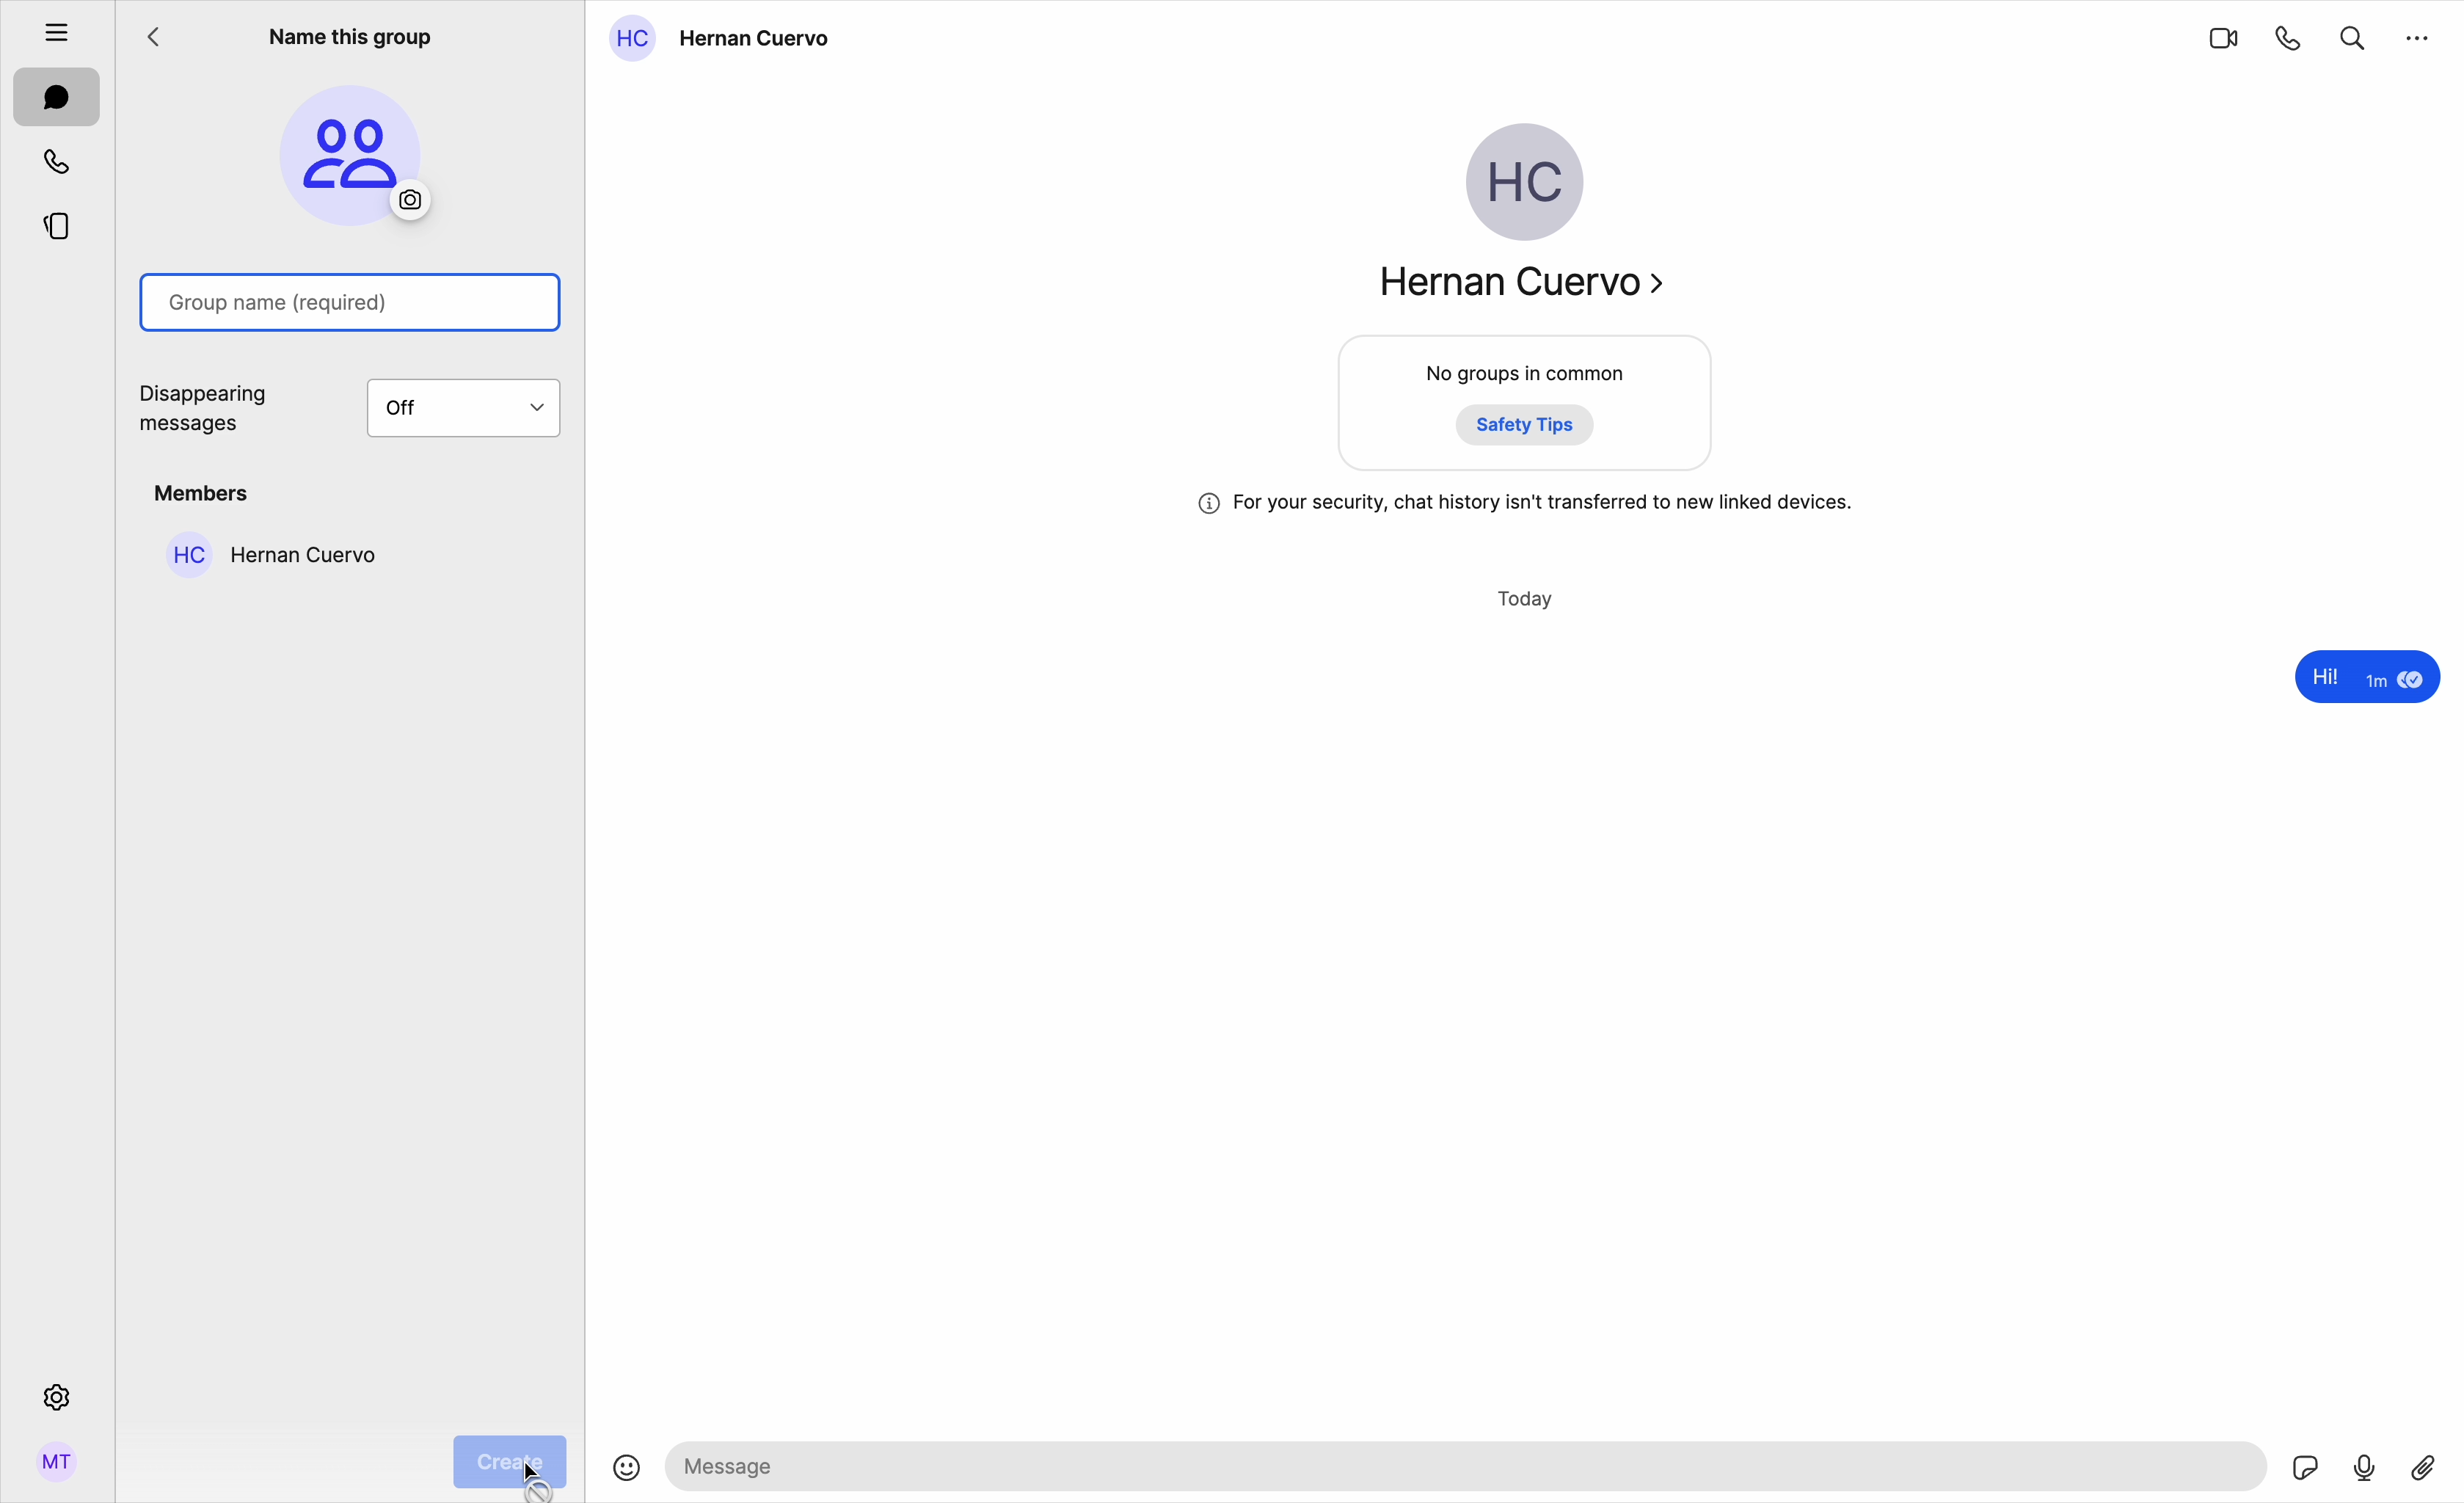 The width and height of the screenshot is (2464, 1503). I want to click on attach file, so click(2427, 1465).